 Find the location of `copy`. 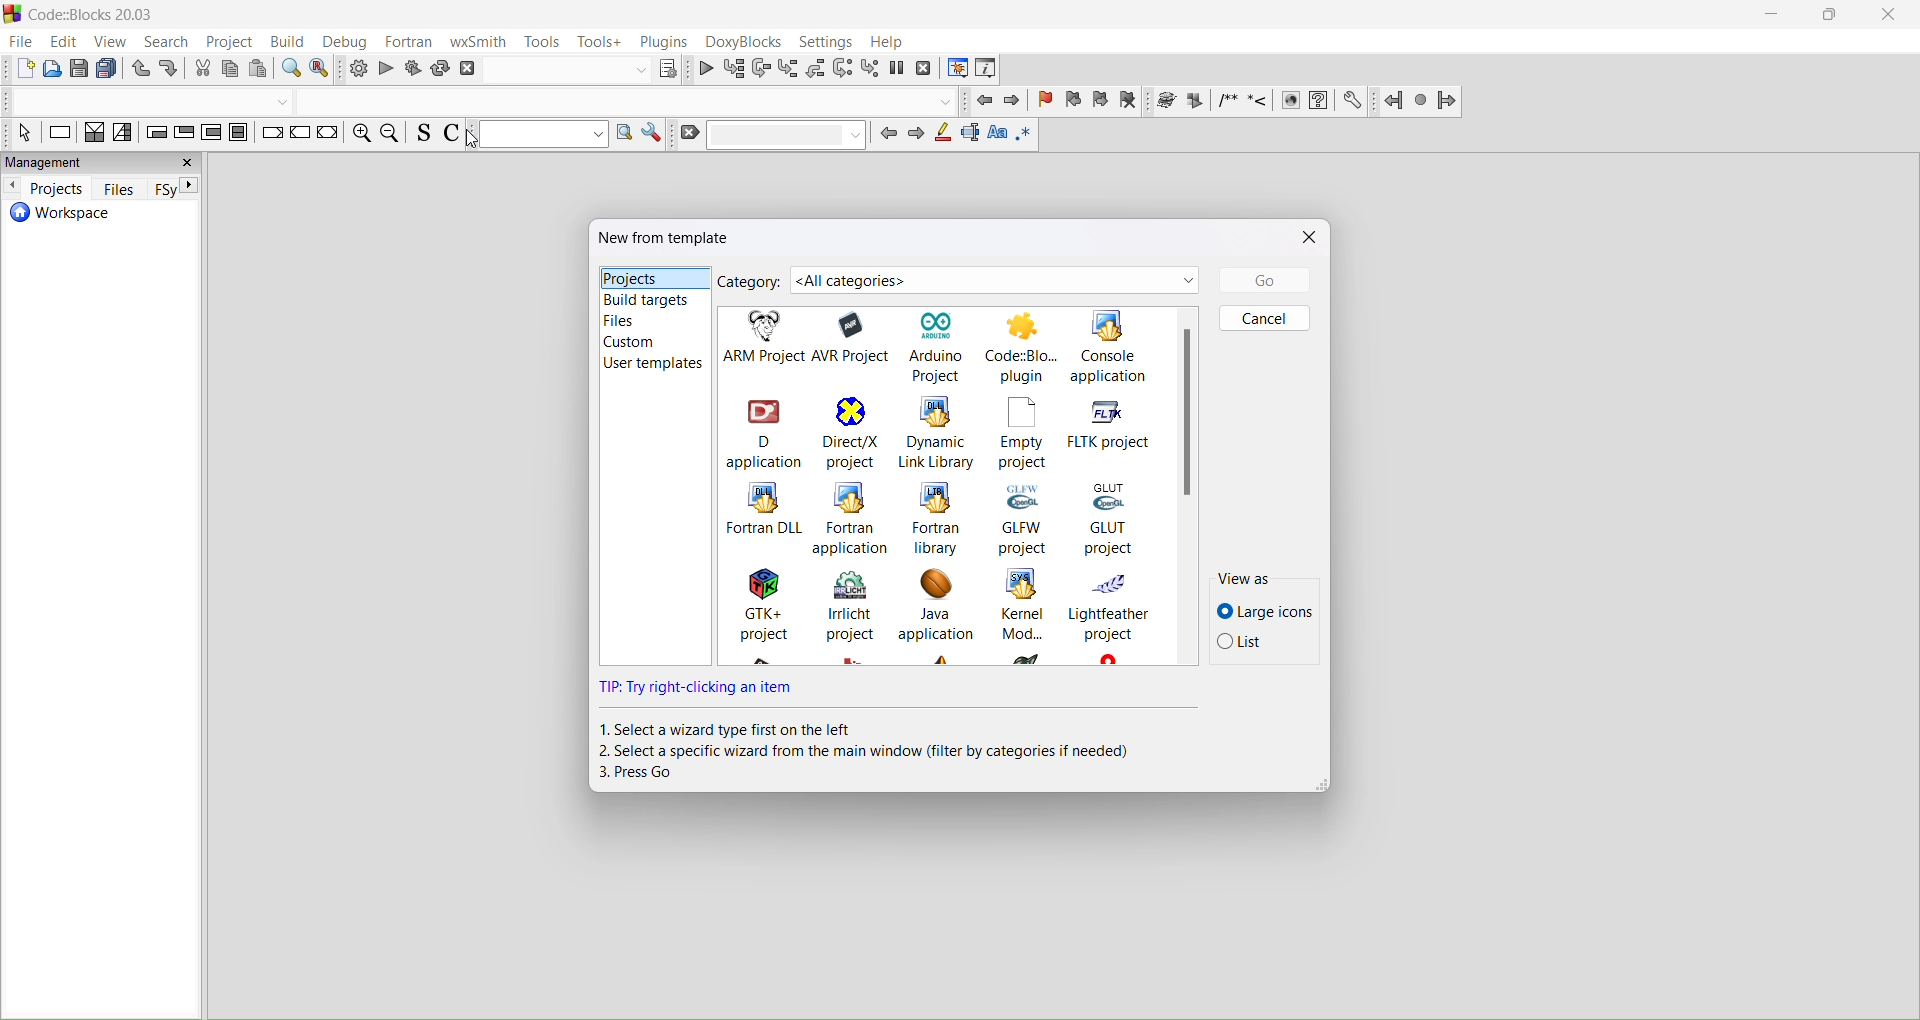

copy is located at coordinates (80, 67).